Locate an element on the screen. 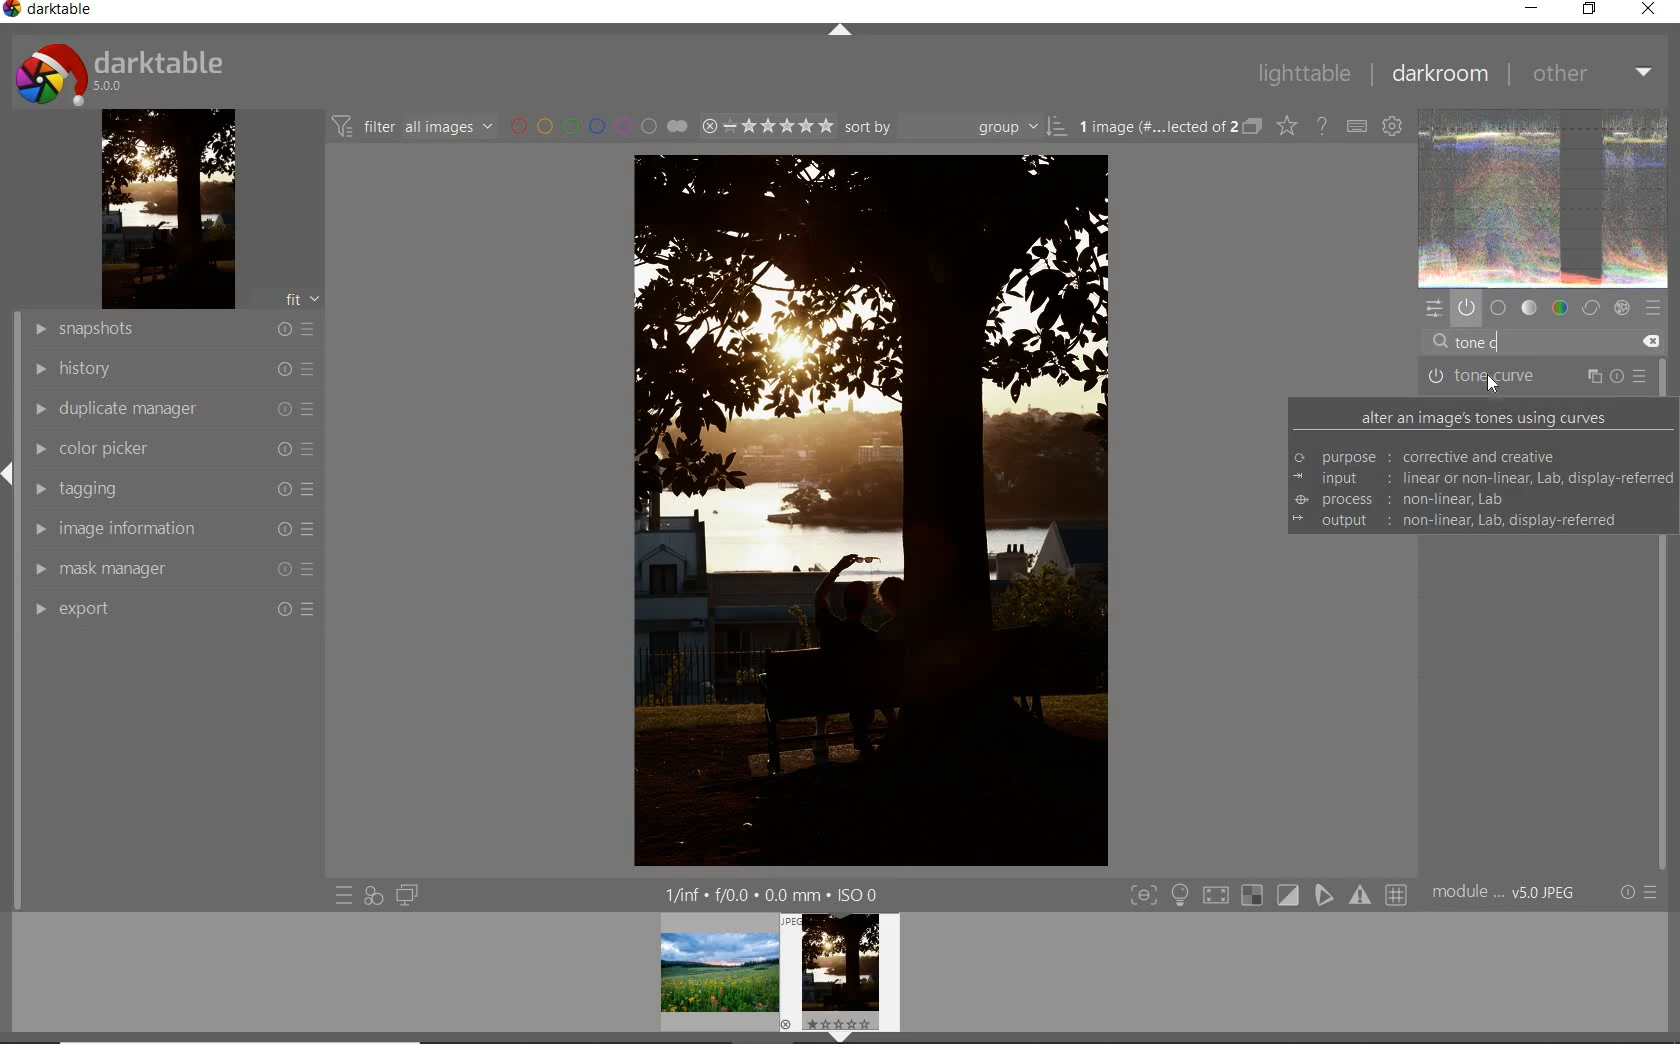  lighttable is located at coordinates (1301, 75).